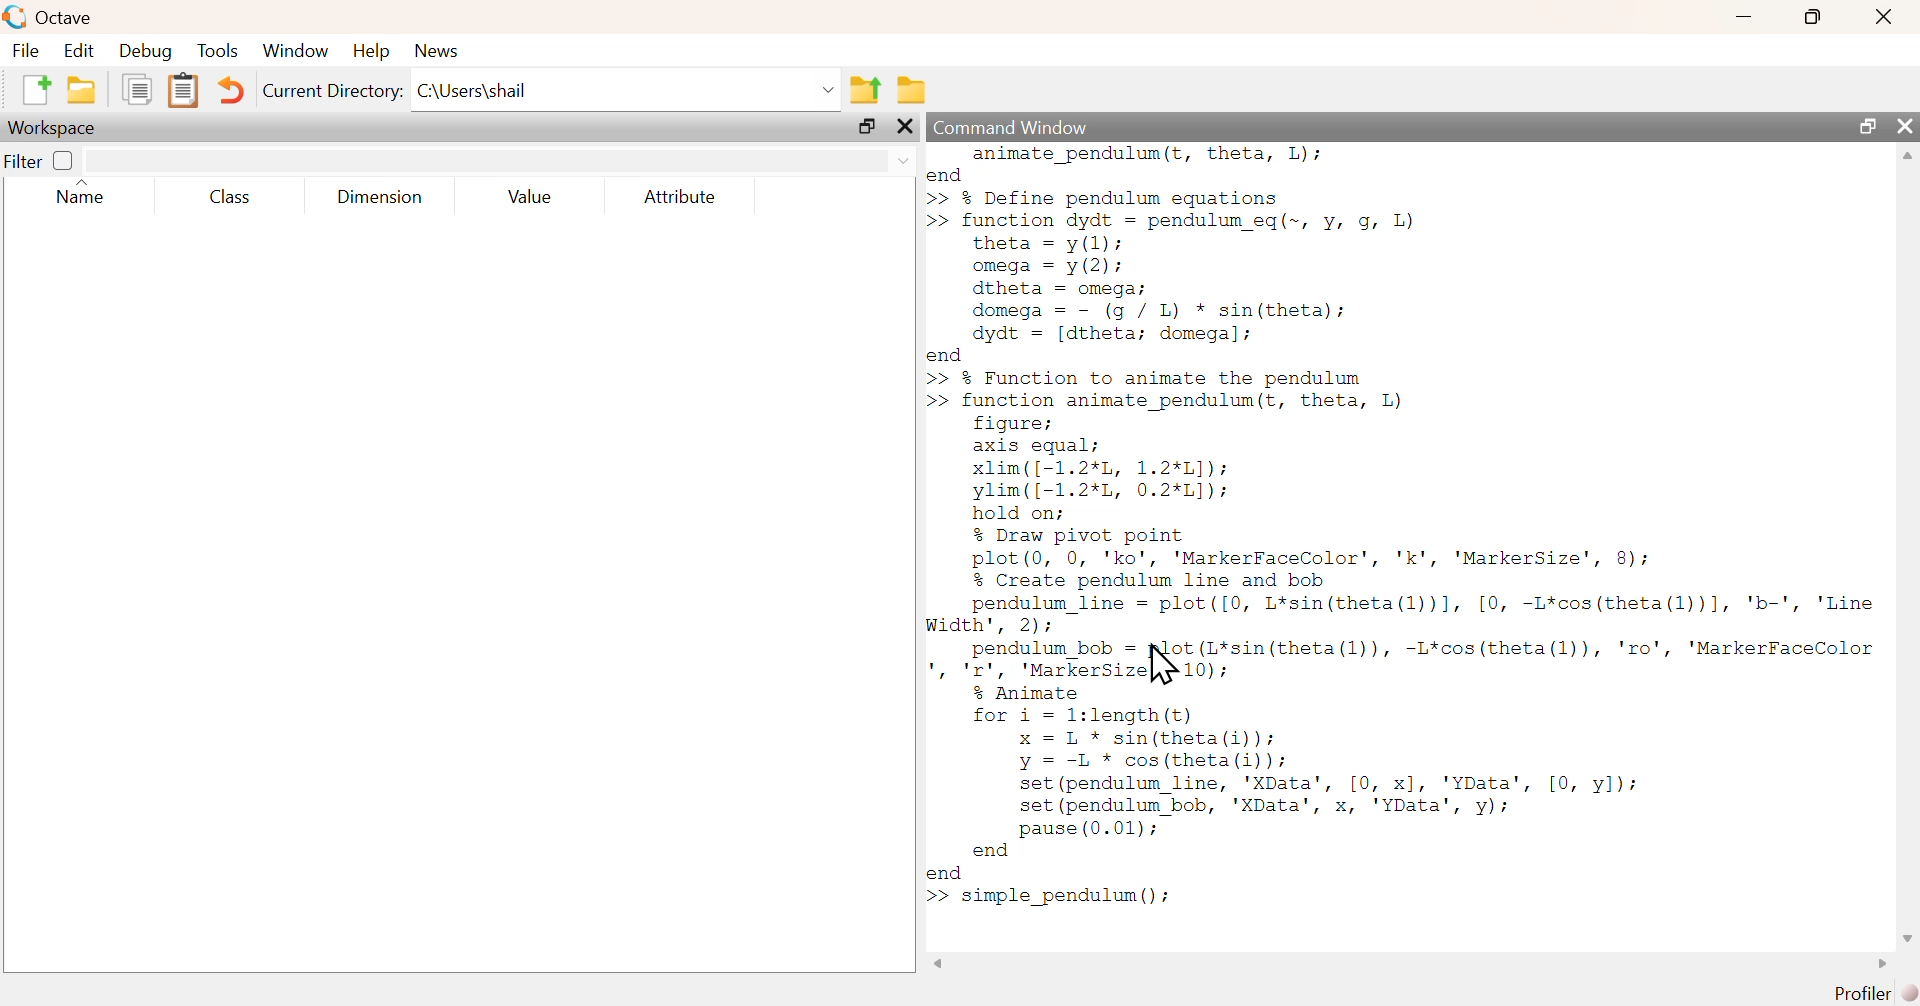 The height and width of the screenshot is (1006, 1920). I want to click on Filter, so click(42, 160).